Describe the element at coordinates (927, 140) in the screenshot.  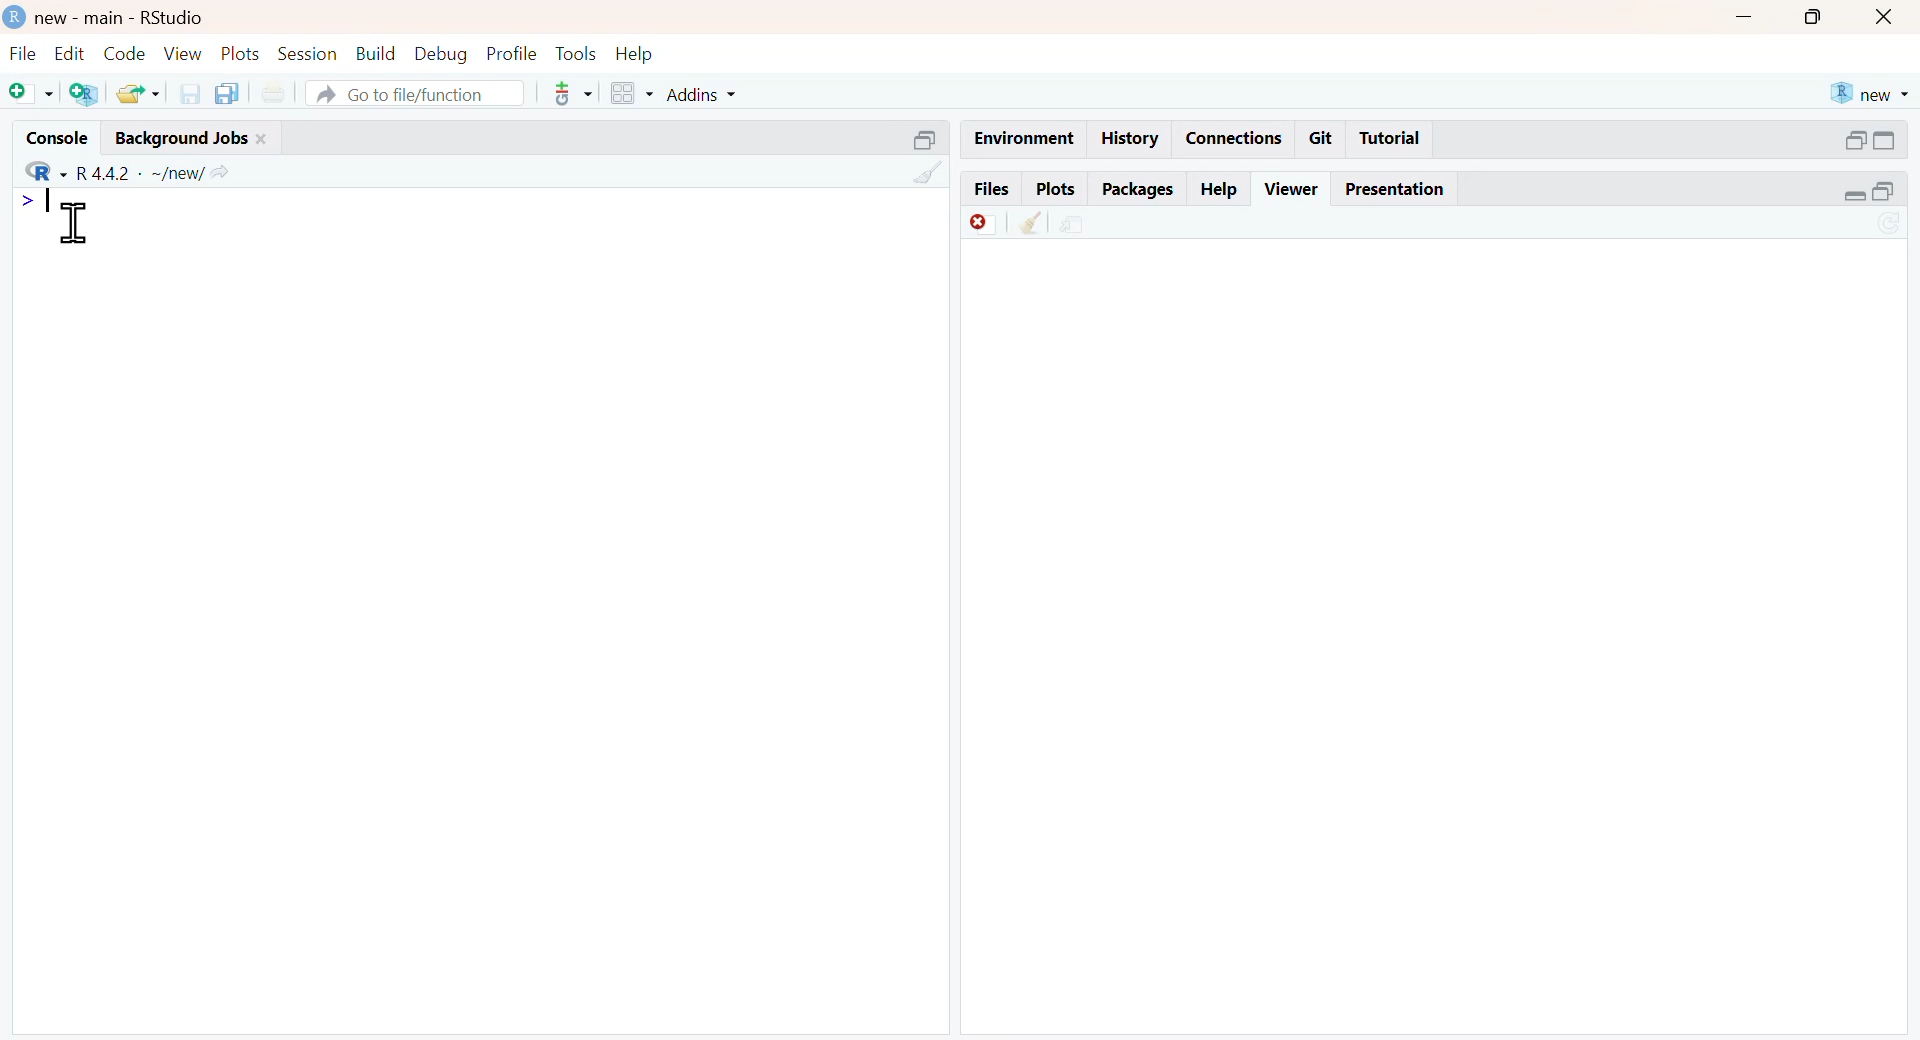
I see `open in separate window` at that location.